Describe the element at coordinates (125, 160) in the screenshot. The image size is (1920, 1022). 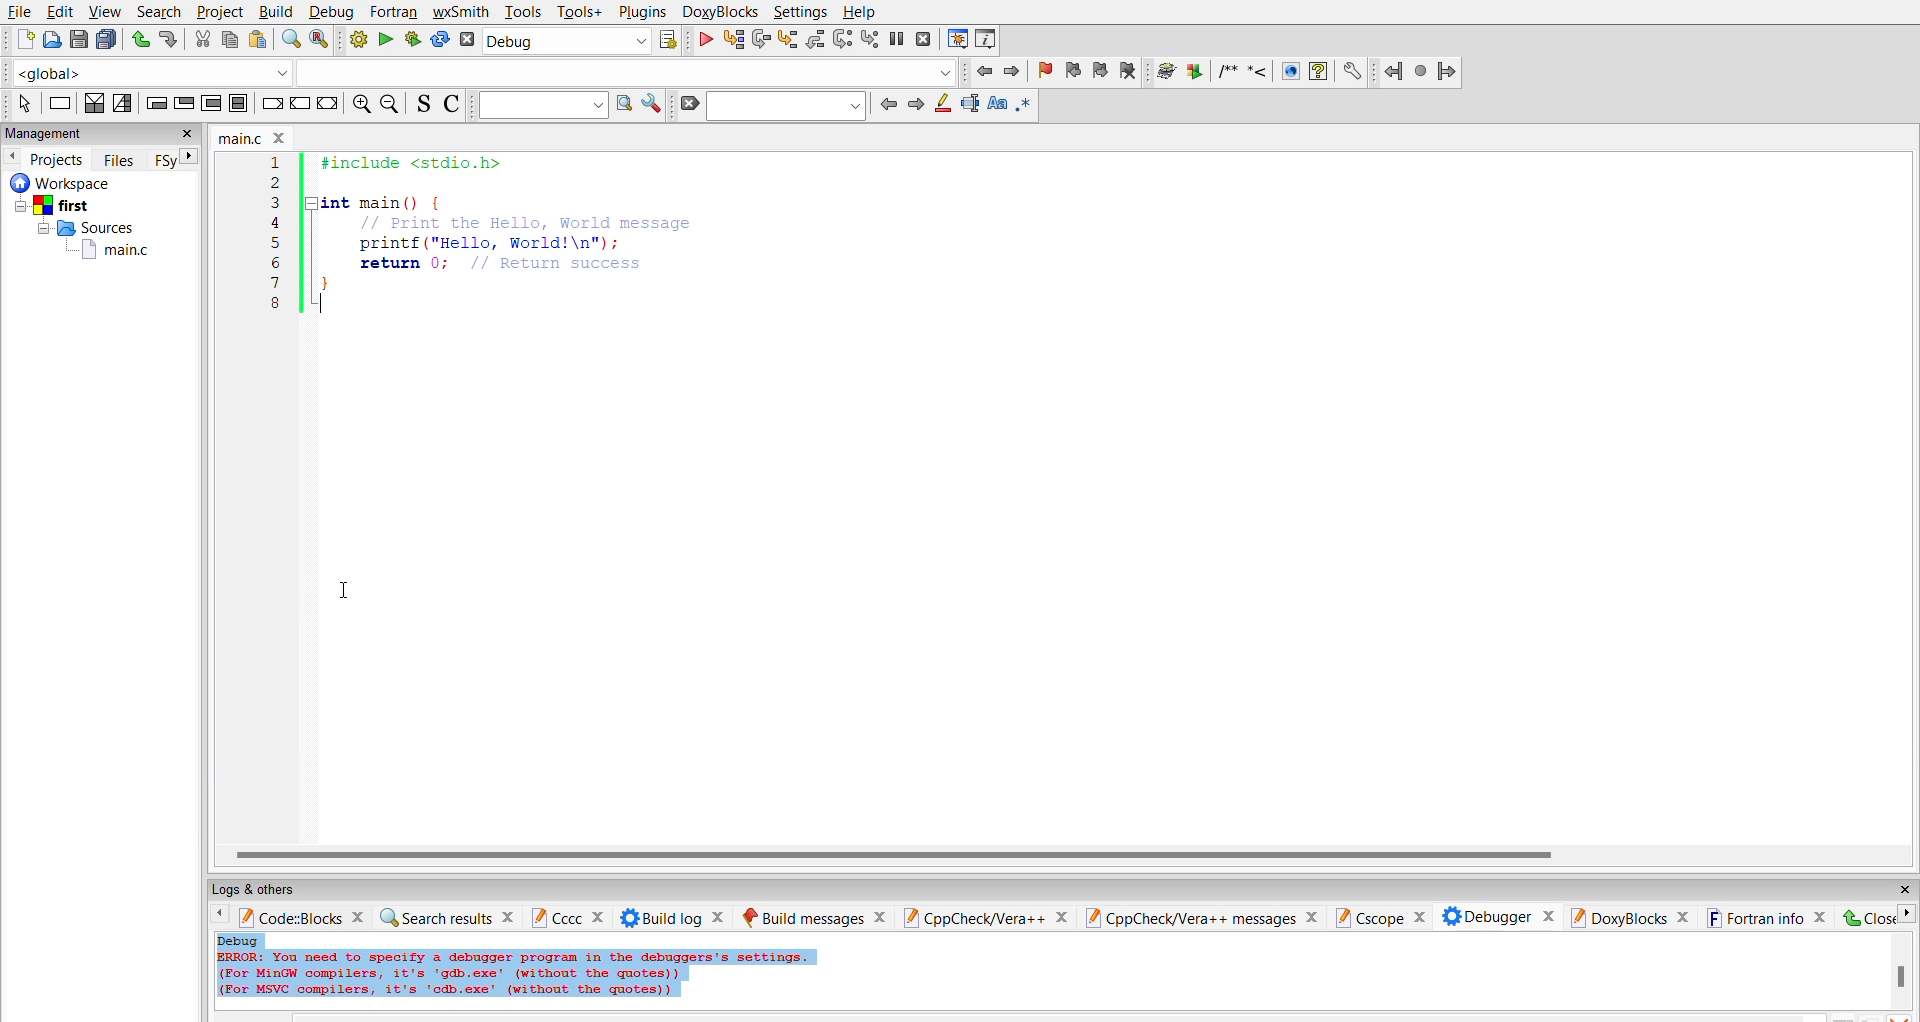
I see `files` at that location.